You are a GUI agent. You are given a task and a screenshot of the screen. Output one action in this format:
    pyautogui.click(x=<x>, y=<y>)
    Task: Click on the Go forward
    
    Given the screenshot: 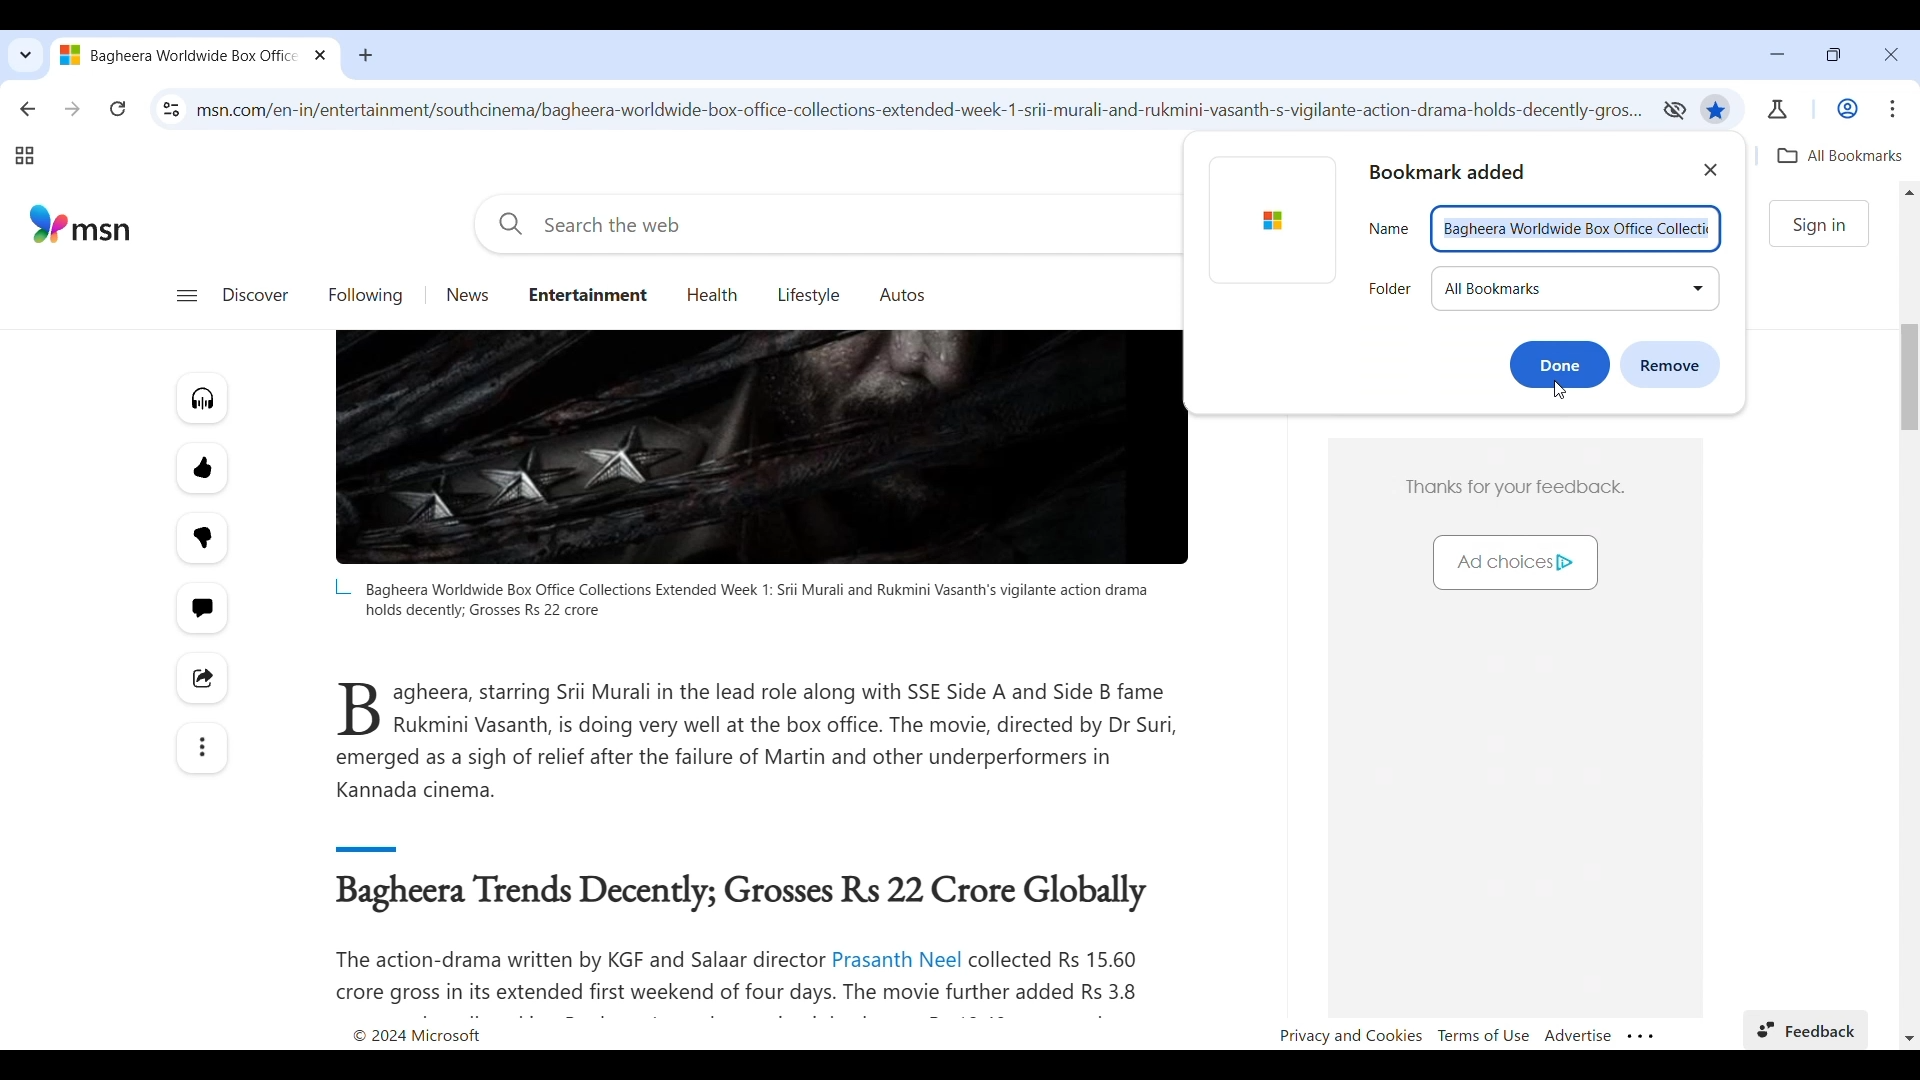 What is the action you would take?
    pyautogui.click(x=73, y=108)
    